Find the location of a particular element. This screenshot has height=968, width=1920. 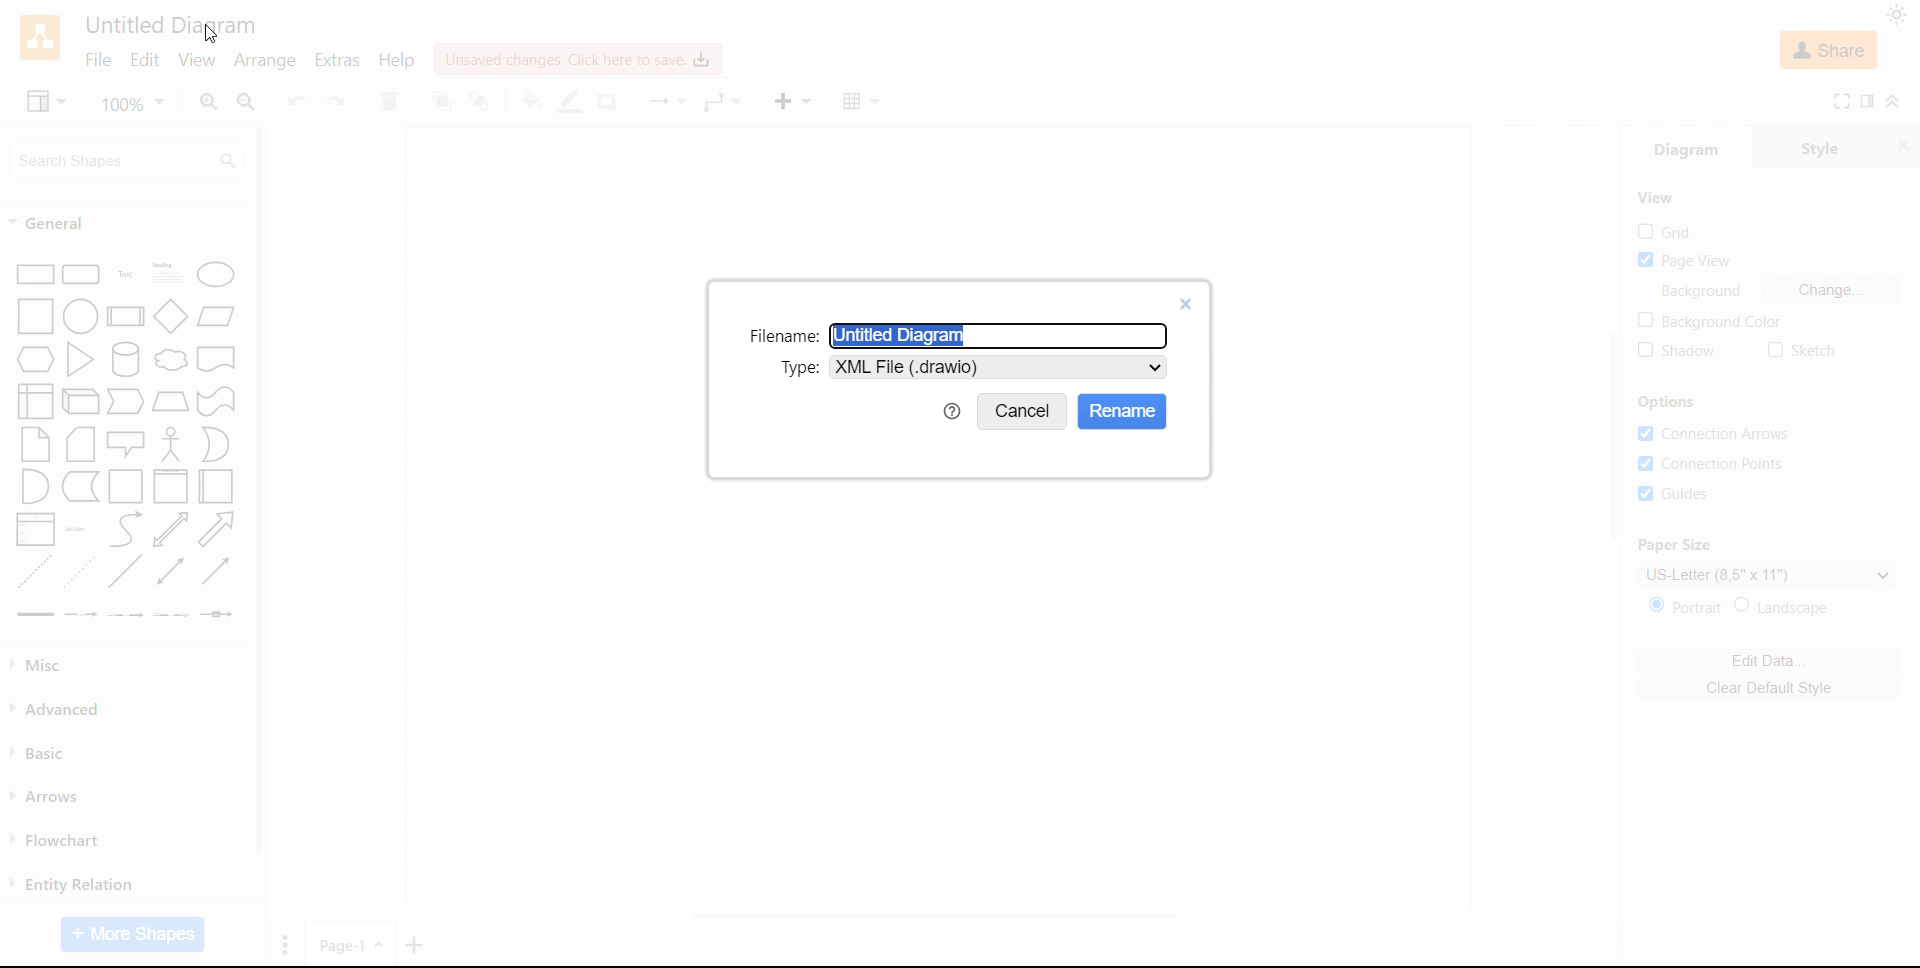

Basic  is located at coordinates (42, 752).